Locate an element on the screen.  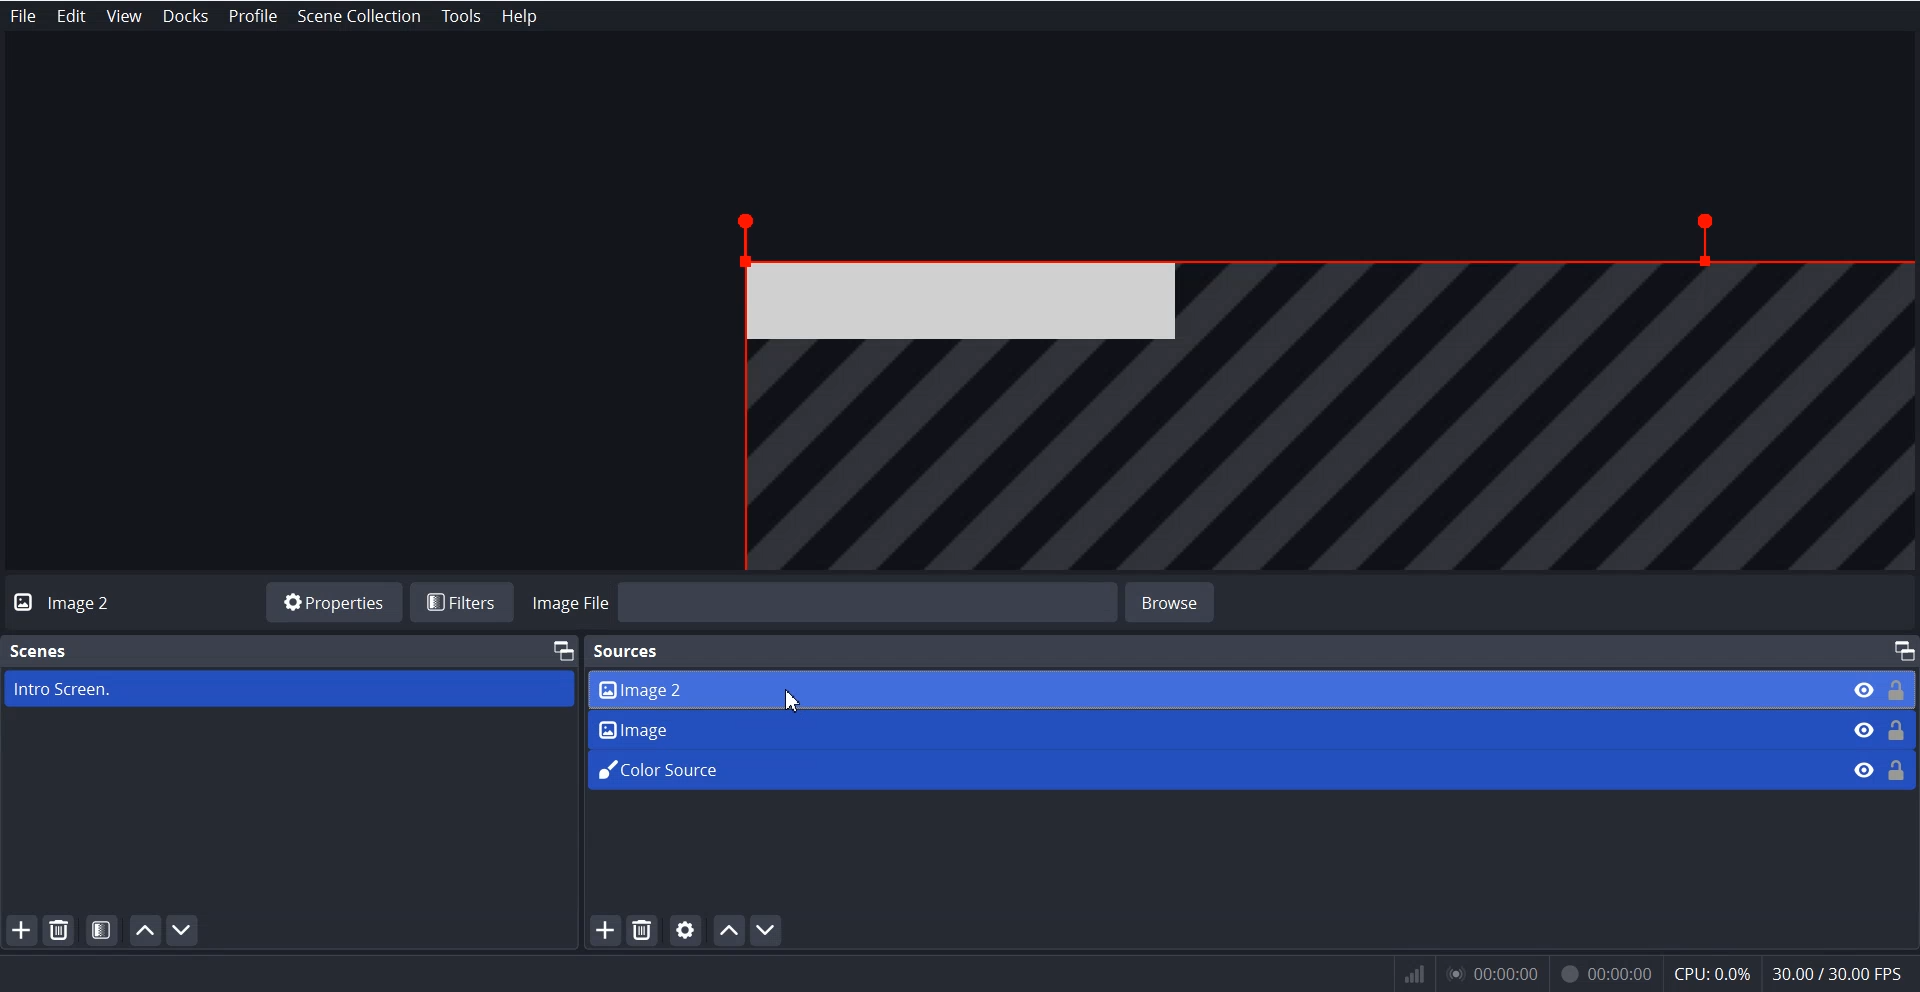
Scenes is located at coordinates (38, 651).